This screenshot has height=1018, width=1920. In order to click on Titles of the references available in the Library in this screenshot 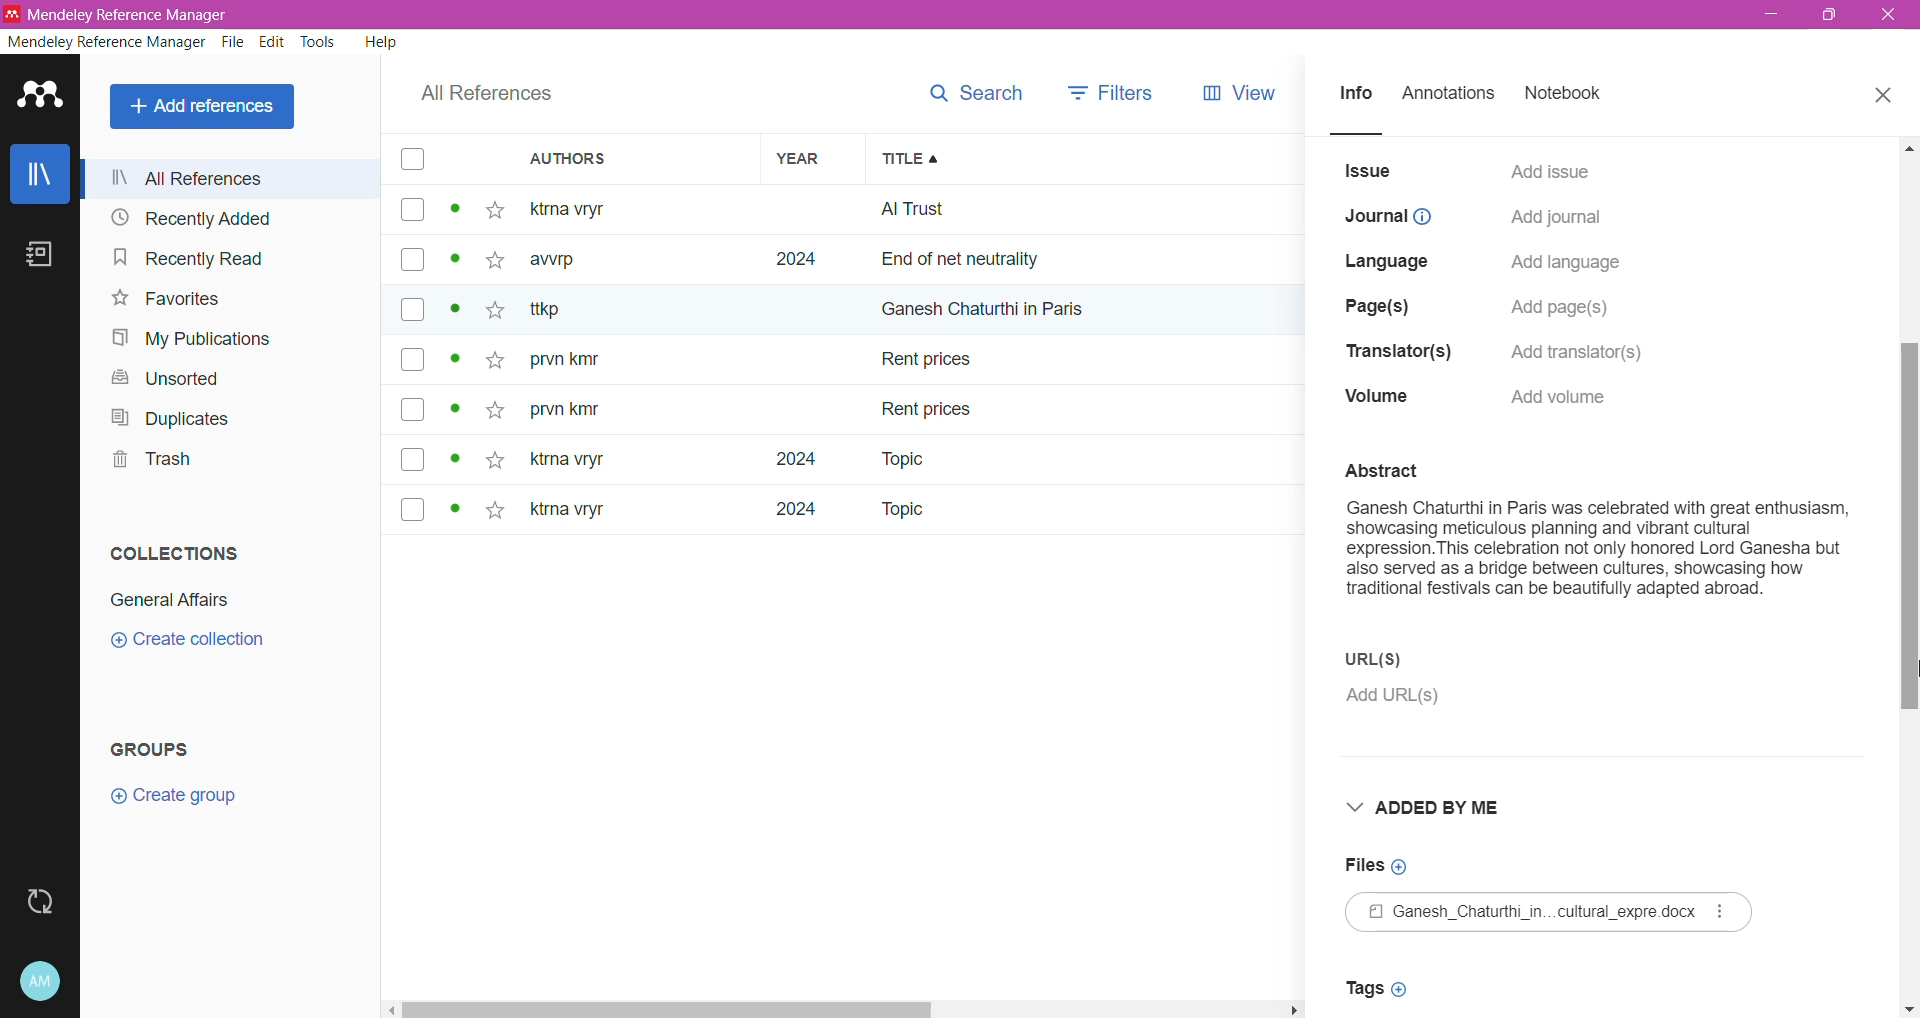, I will do `click(1086, 360)`.